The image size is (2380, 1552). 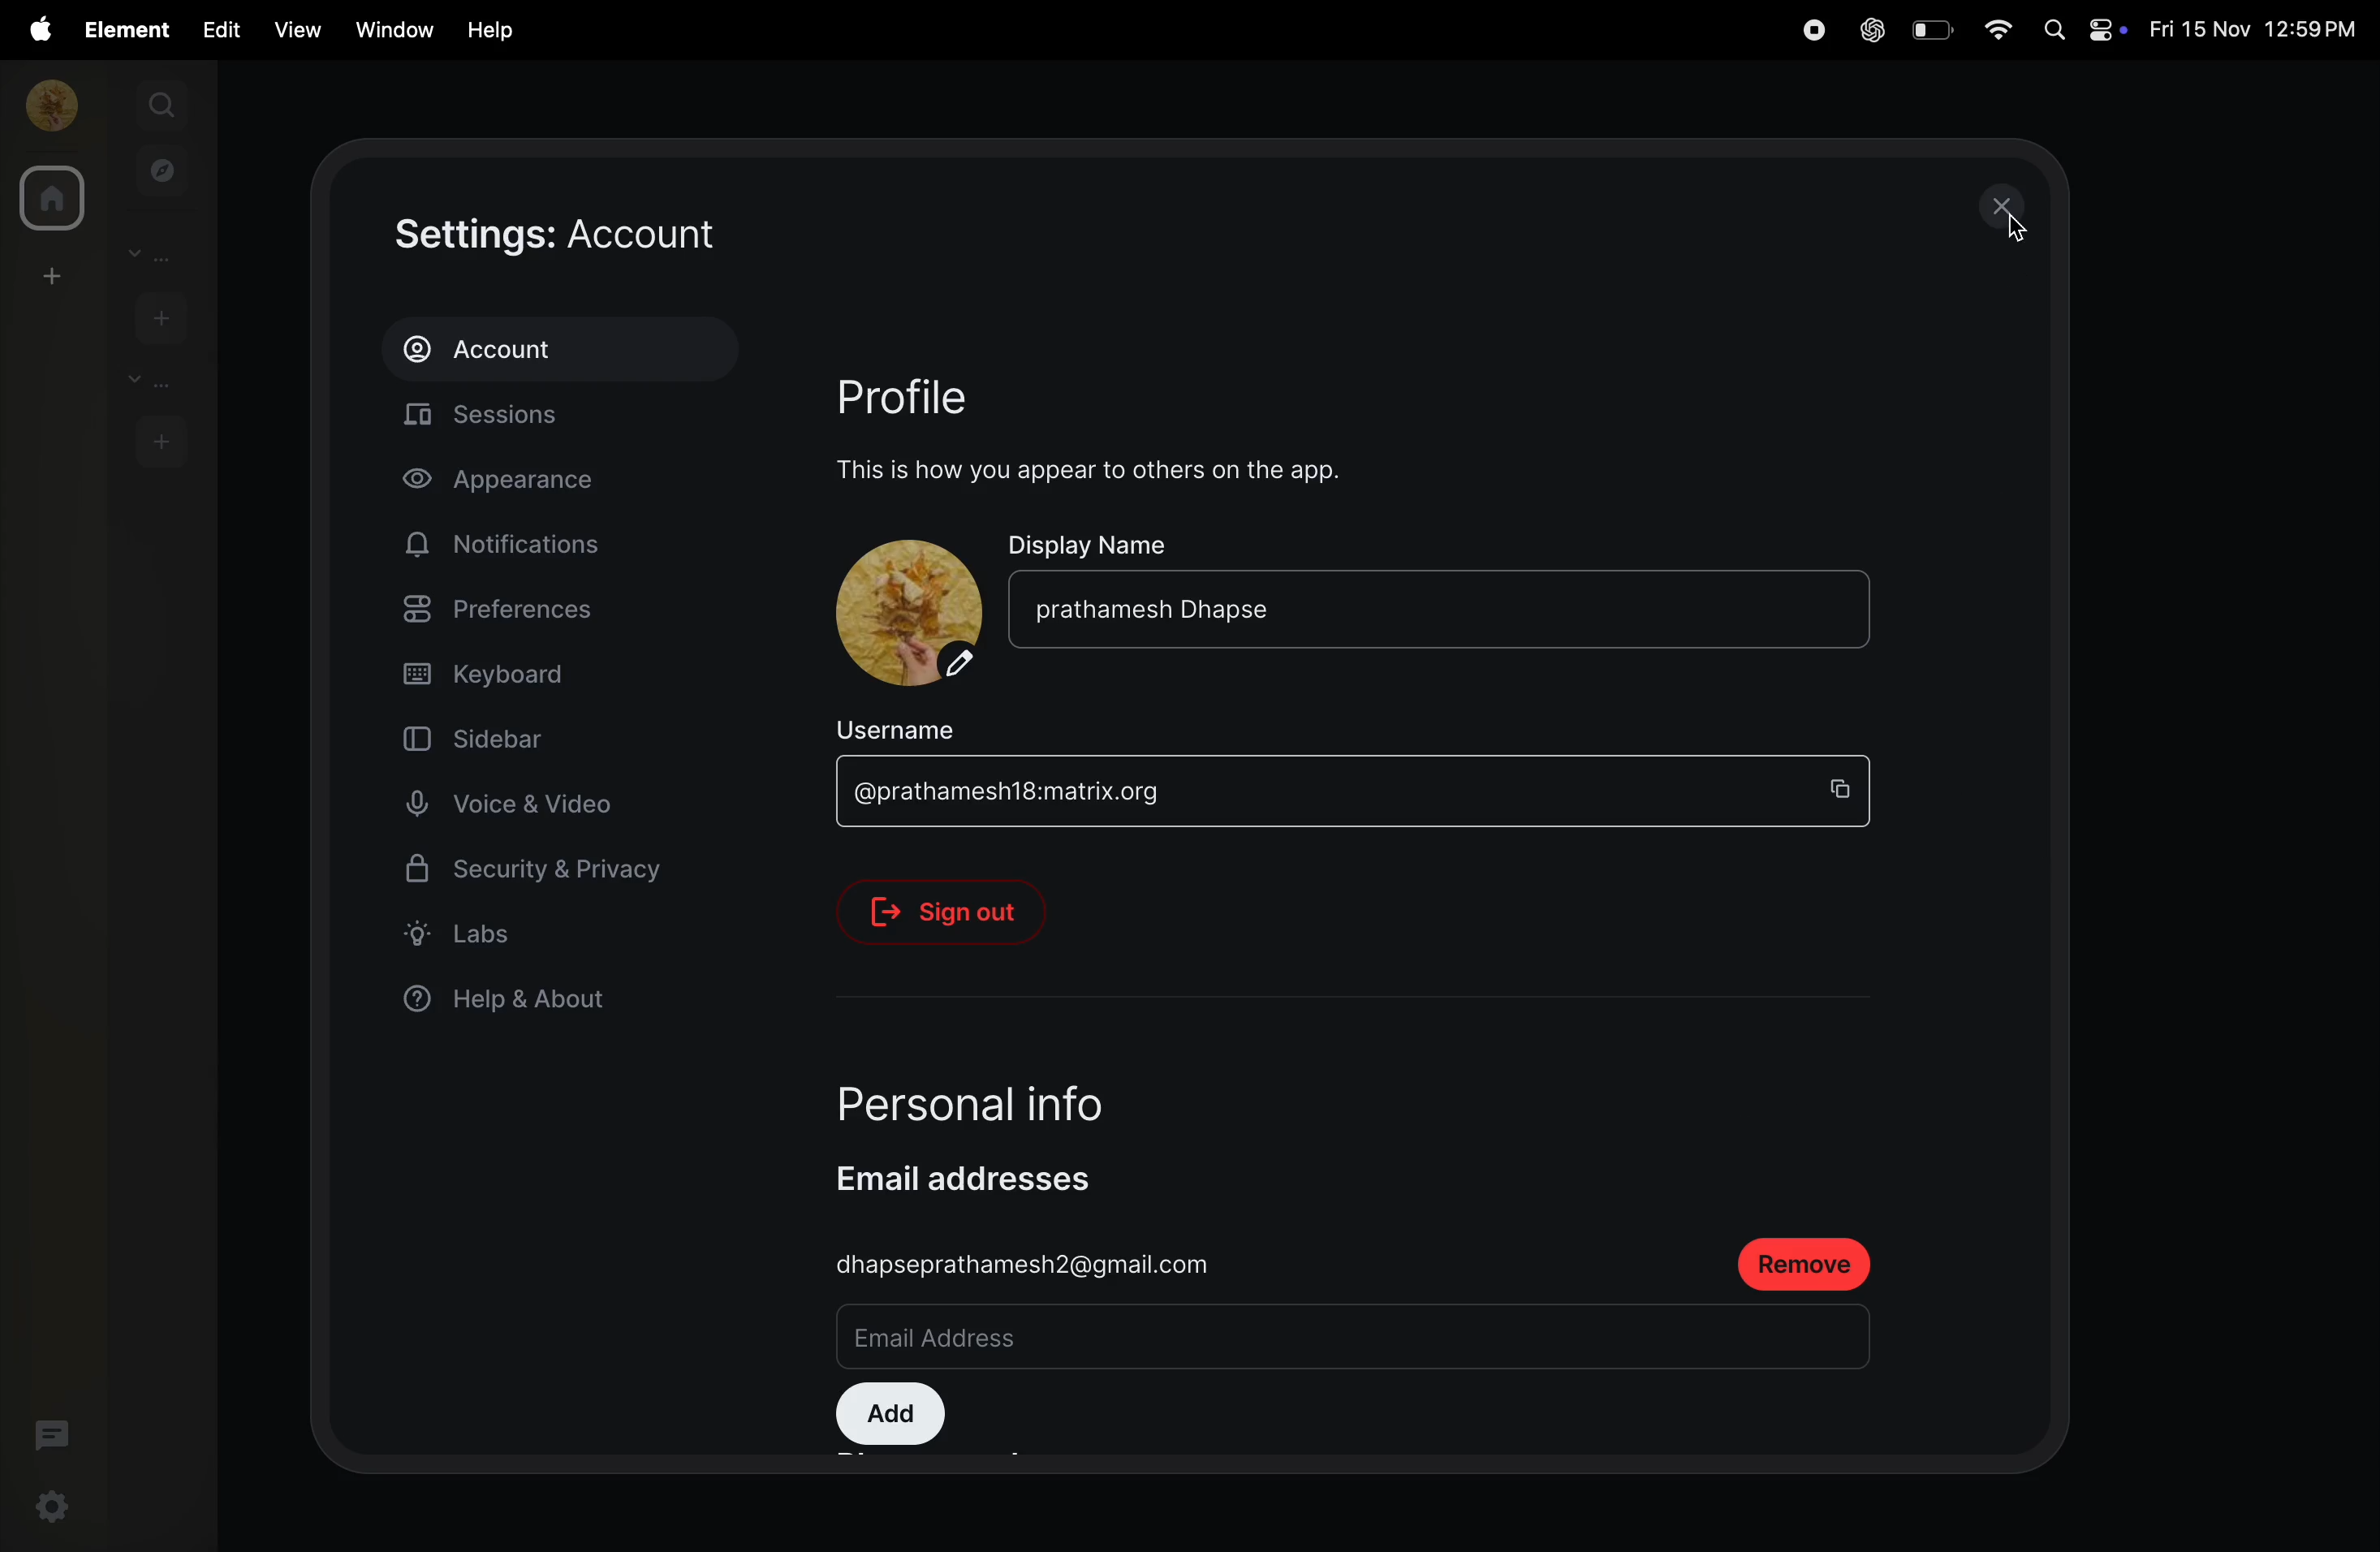 What do you see at coordinates (545, 613) in the screenshot?
I see `prefrences` at bounding box center [545, 613].